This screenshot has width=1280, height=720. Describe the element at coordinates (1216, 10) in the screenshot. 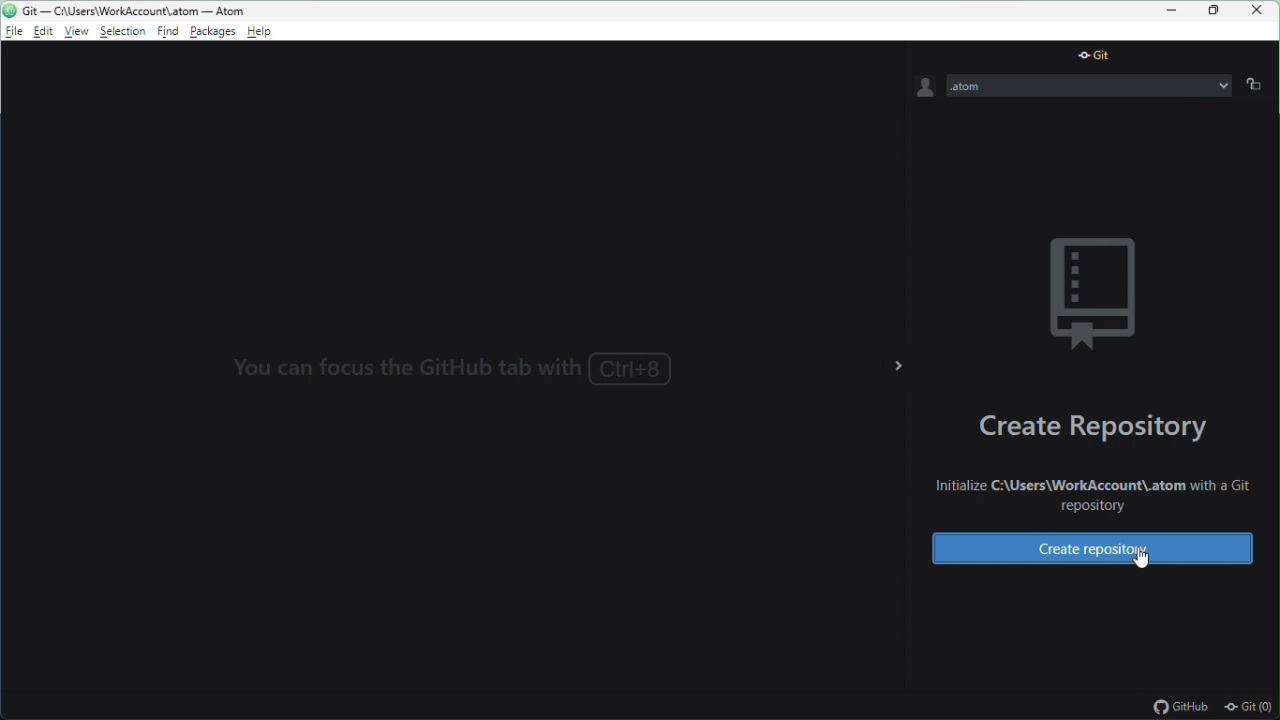

I see `restore` at that location.